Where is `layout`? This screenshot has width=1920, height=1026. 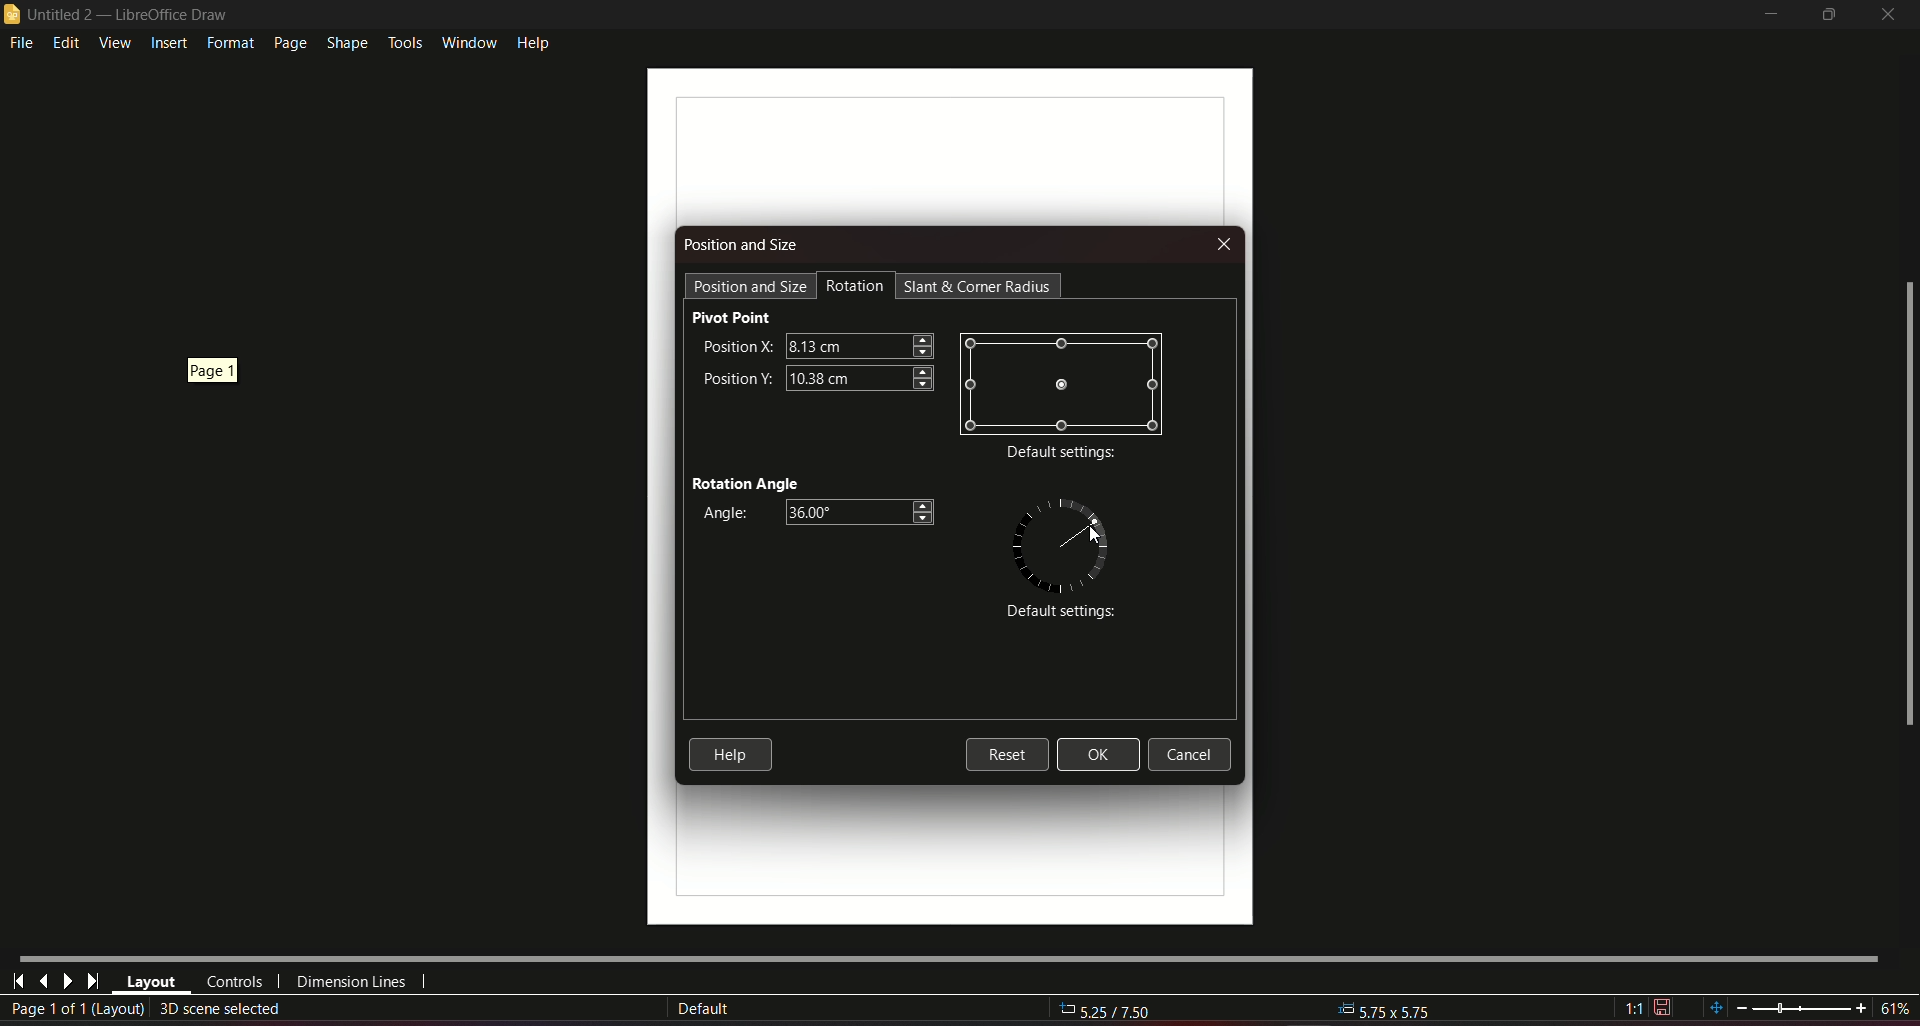
layout is located at coordinates (151, 983).